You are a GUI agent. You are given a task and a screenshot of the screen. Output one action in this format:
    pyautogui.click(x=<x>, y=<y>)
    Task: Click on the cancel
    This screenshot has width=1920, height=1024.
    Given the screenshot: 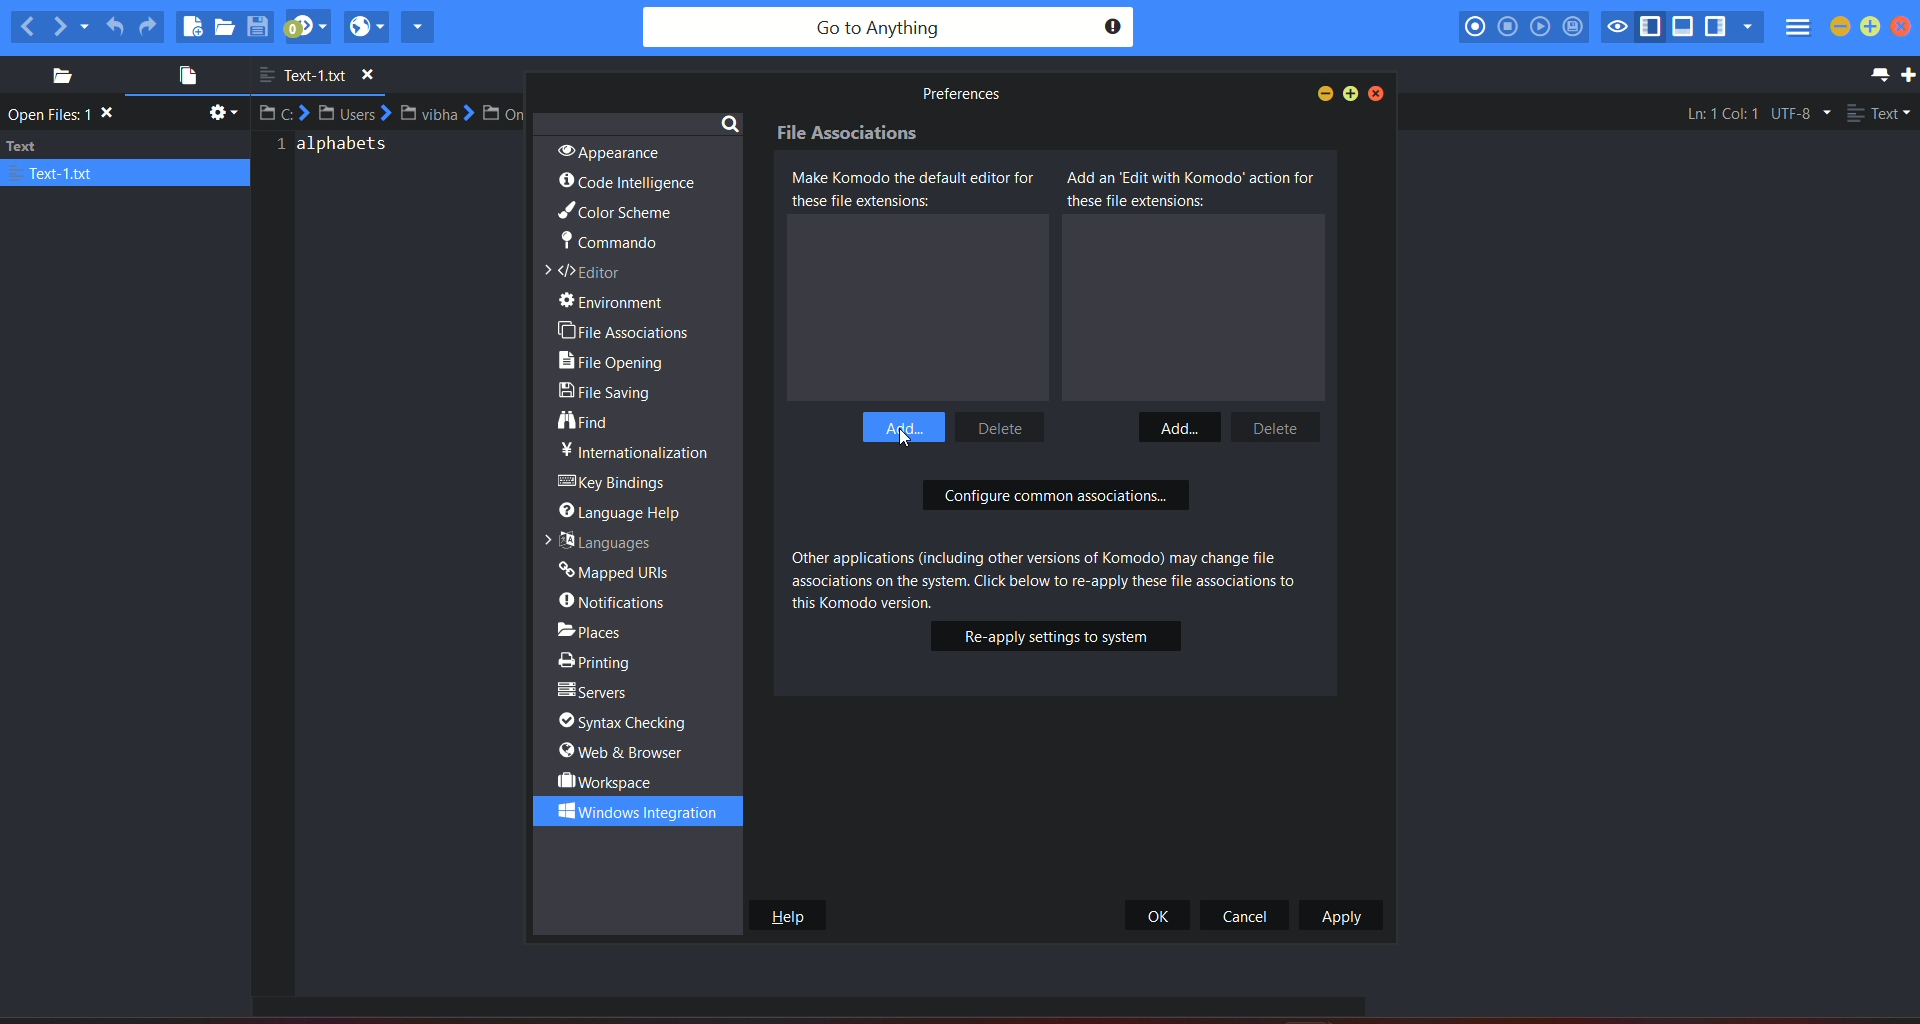 What is the action you would take?
    pyautogui.click(x=1246, y=915)
    